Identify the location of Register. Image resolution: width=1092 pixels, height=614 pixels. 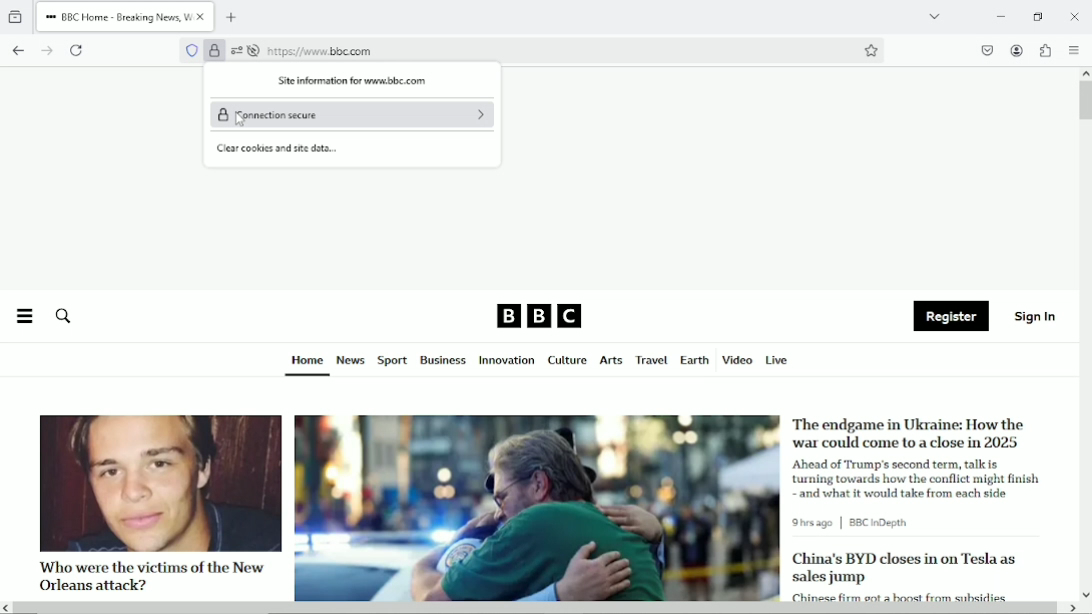
(951, 317).